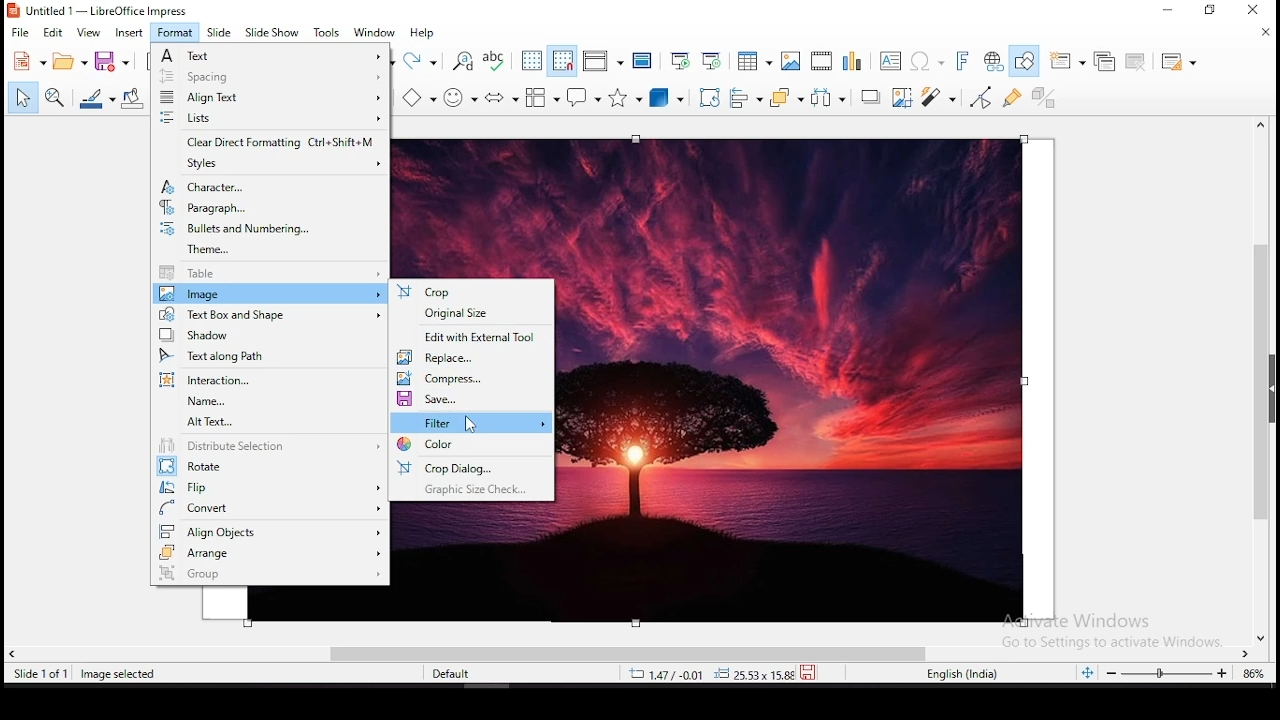 This screenshot has width=1280, height=720. What do you see at coordinates (265, 380) in the screenshot?
I see `interaction` at bounding box center [265, 380].